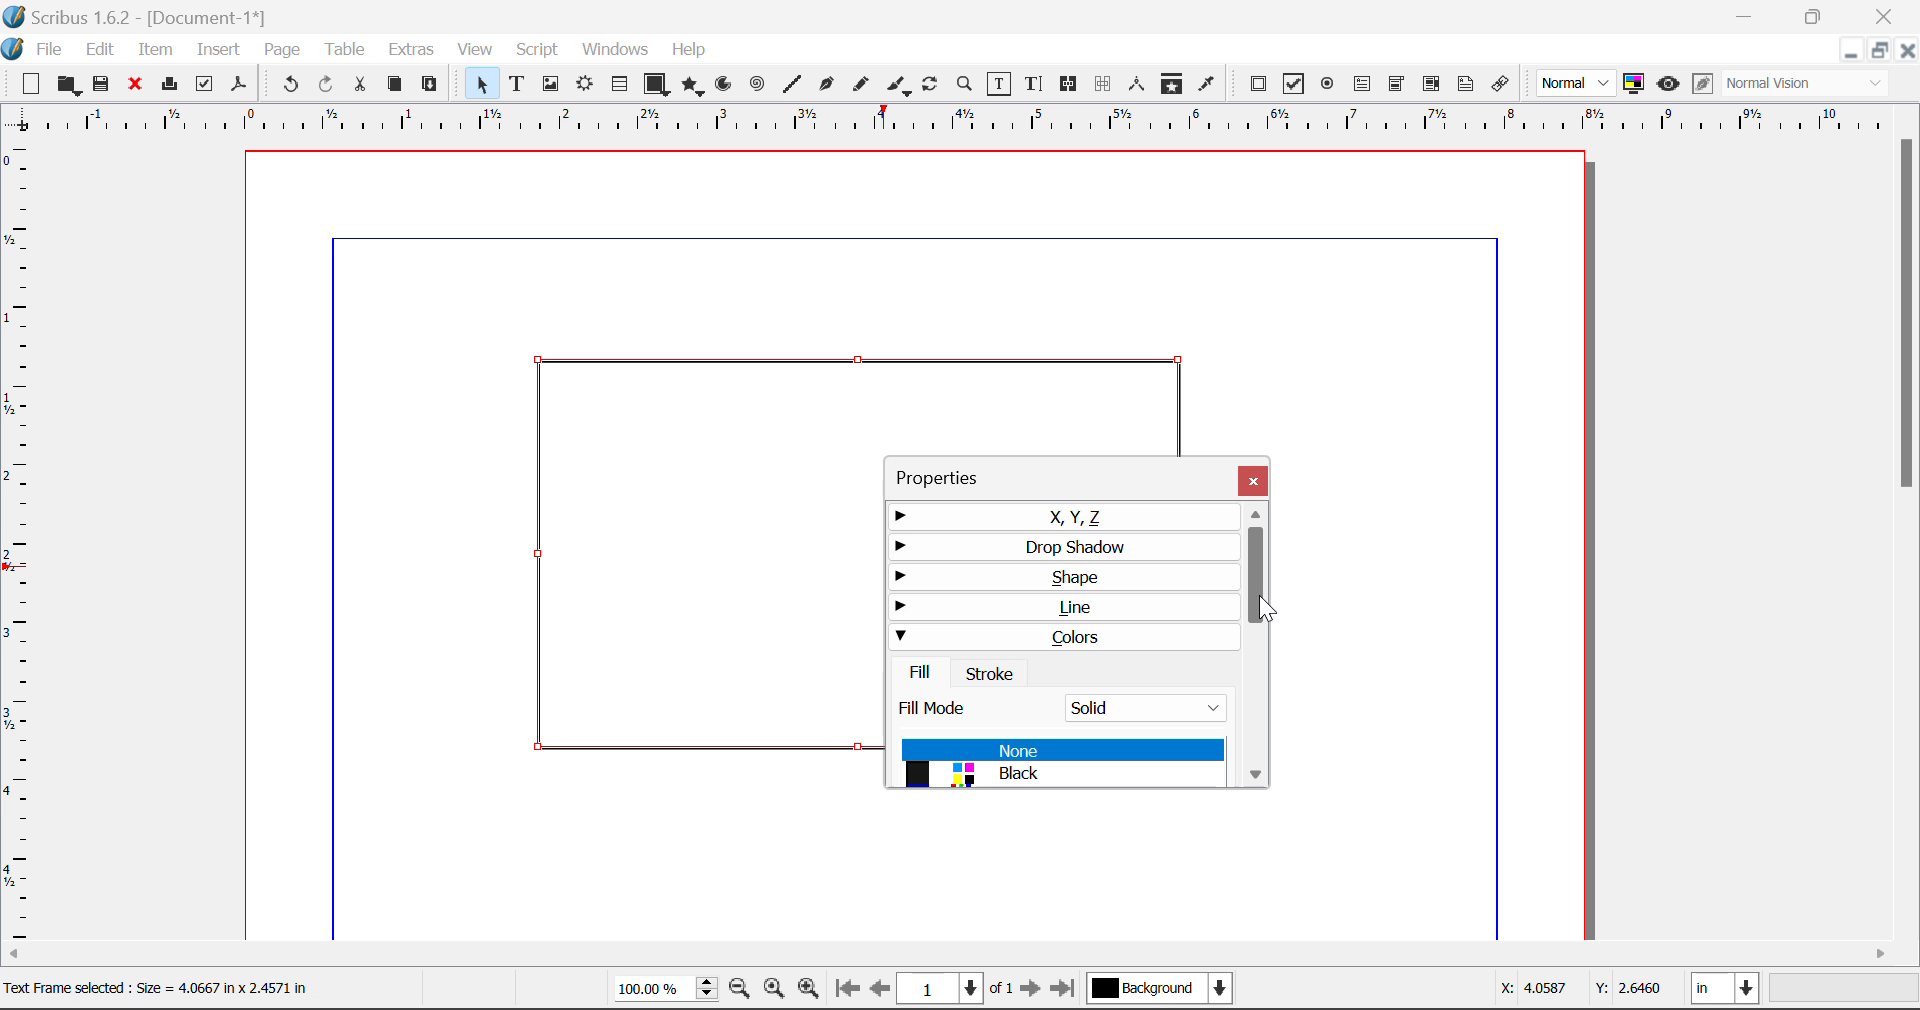 This screenshot has height=1010, width=1920. Describe the element at coordinates (1253, 480) in the screenshot. I see `Close` at that location.